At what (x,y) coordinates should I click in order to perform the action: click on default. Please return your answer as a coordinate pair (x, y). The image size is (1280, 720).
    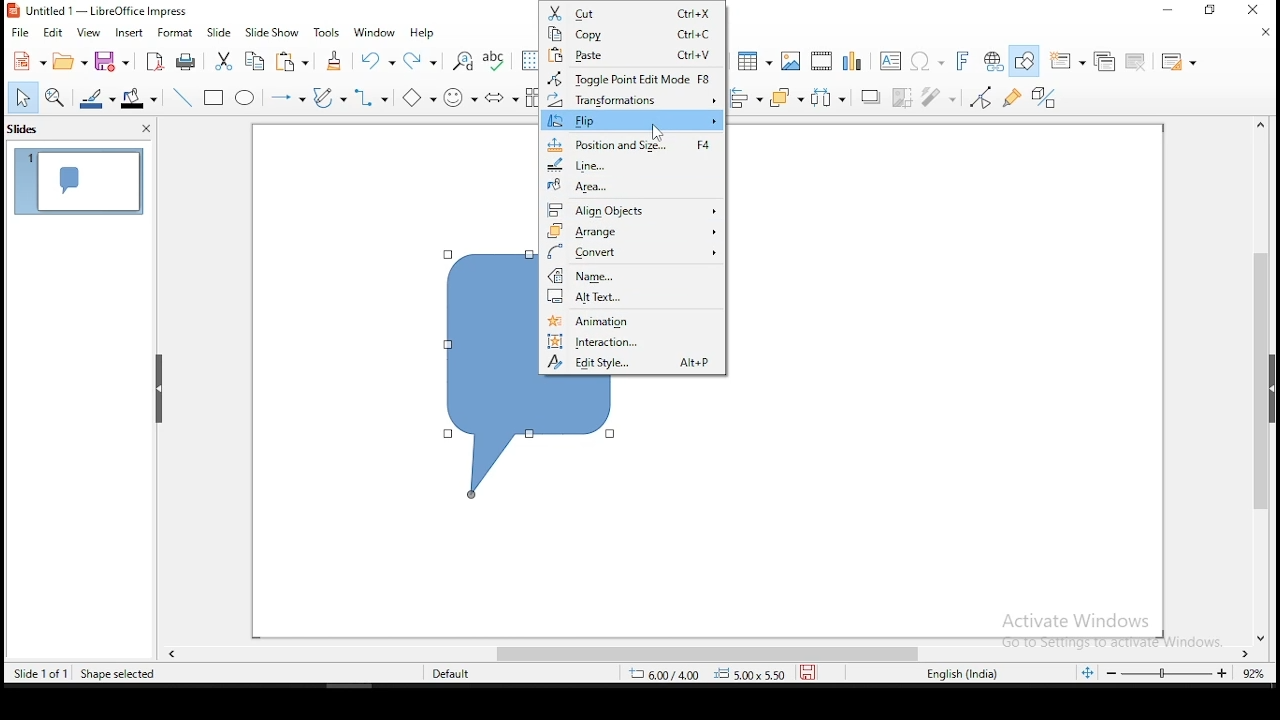
    Looking at the image, I should click on (453, 674).